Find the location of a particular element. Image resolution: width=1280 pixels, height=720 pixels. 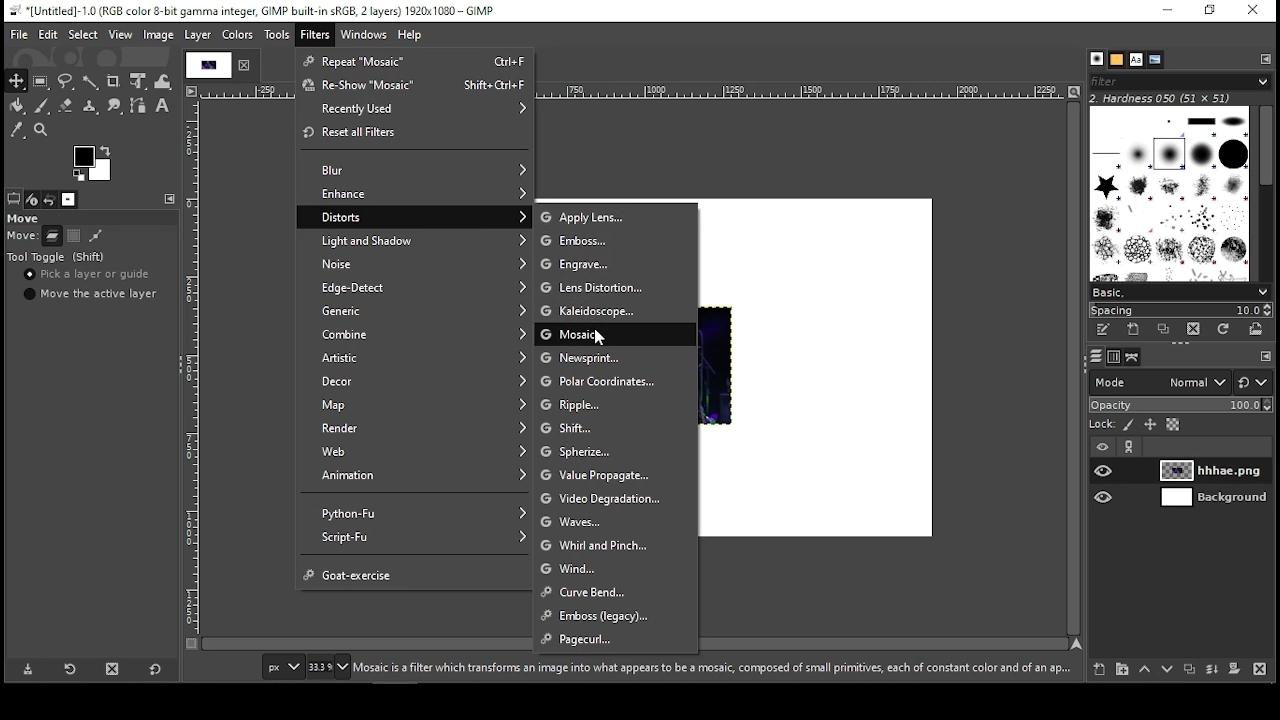

curve bend is located at coordinates (617, 593).